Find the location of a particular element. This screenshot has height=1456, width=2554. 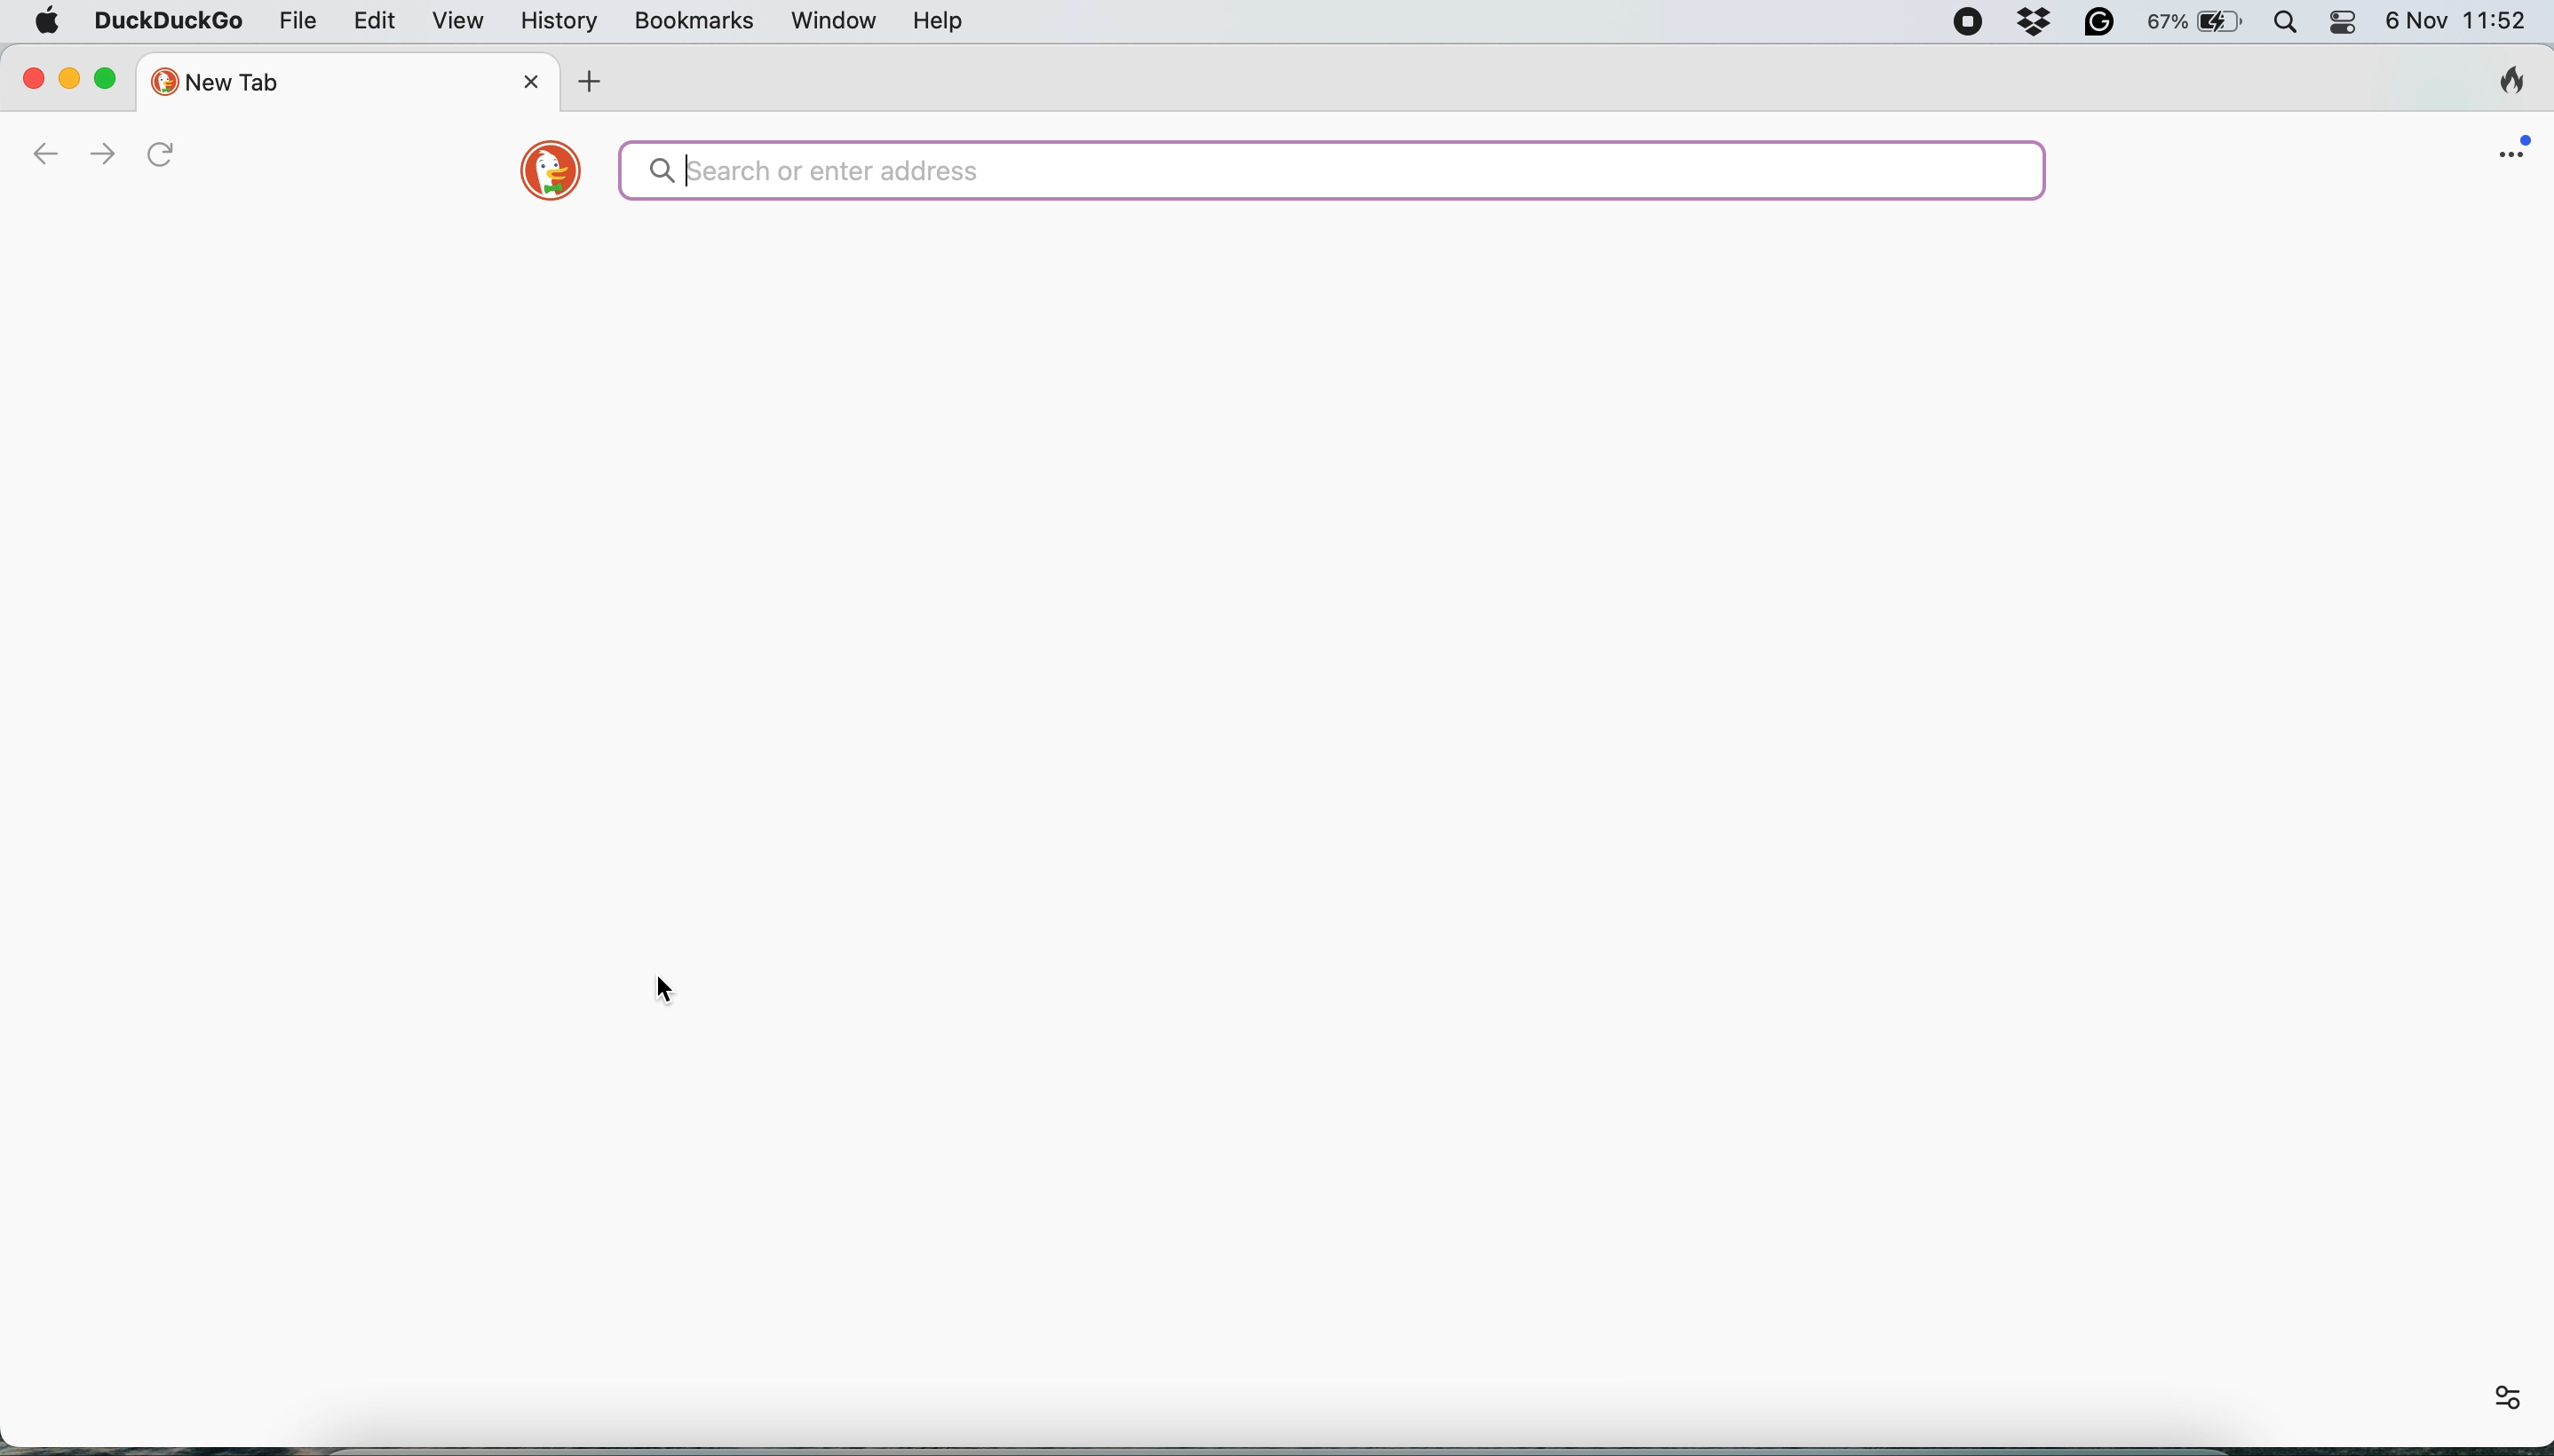

cursor is located at coordinates (677, 989).